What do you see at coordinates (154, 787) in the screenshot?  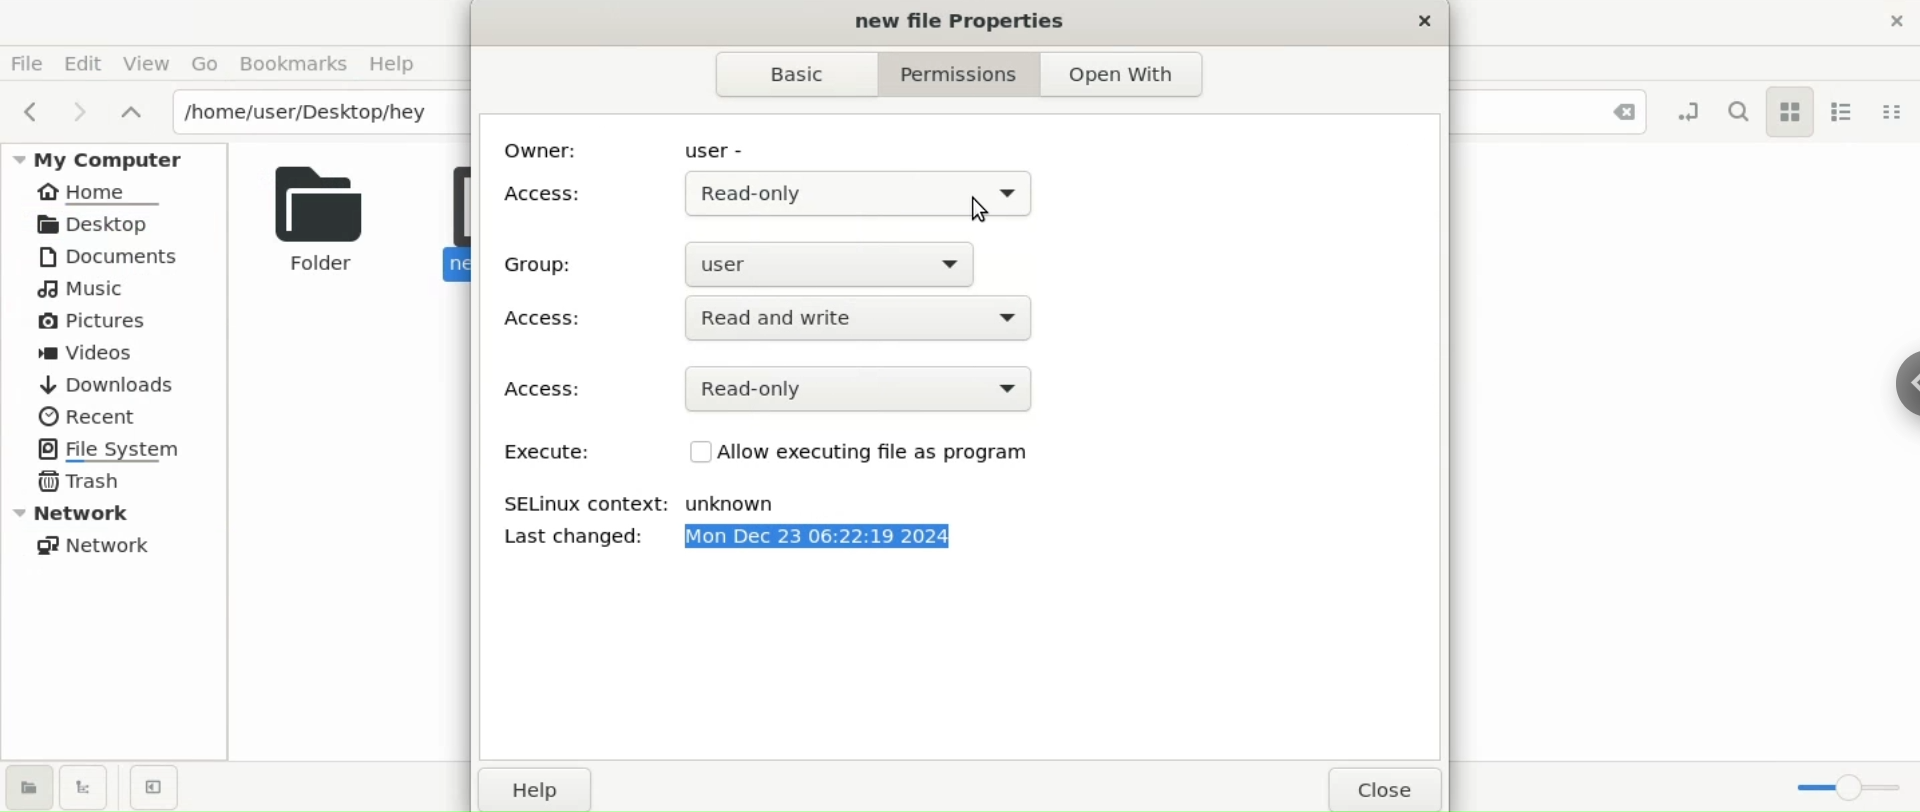 I see `close sidebar` at bounding box center [154, 787].